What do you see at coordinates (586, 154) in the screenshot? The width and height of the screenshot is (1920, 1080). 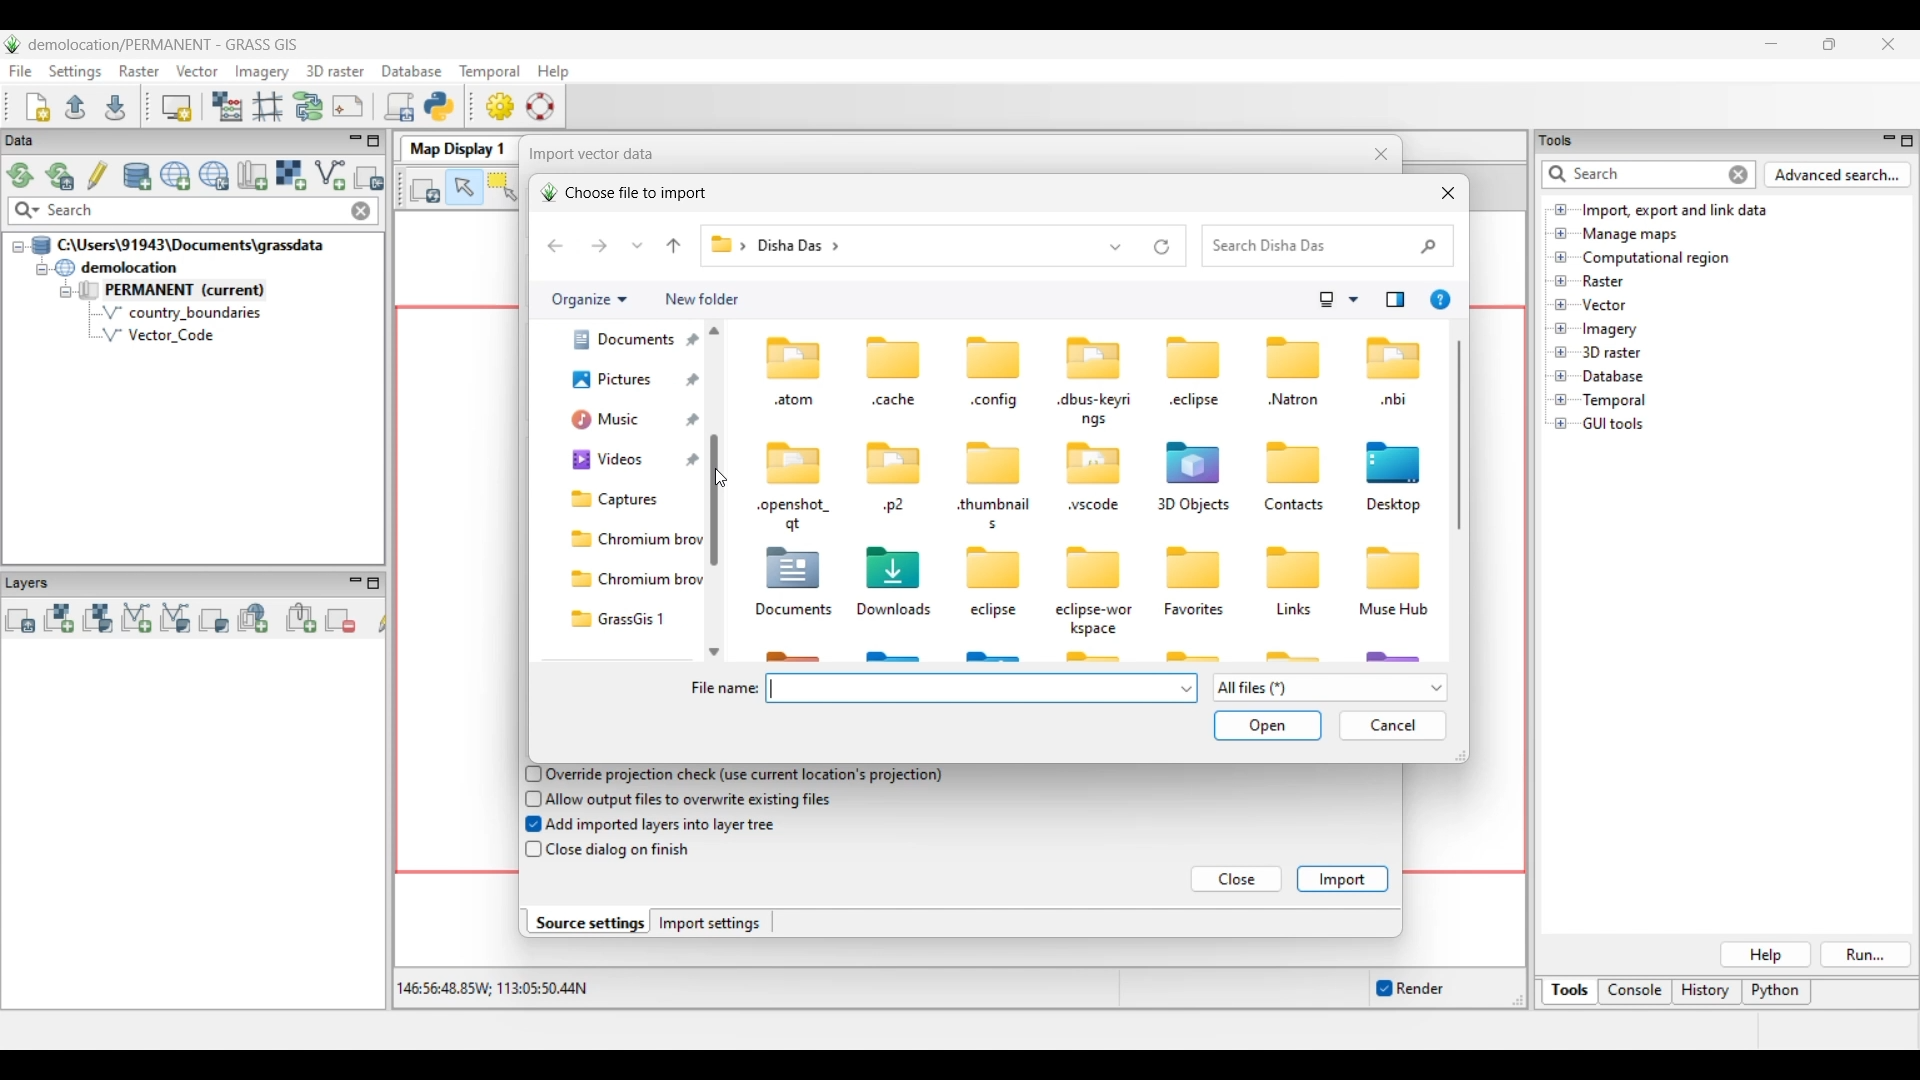 I see `| Import vector data` at bounding box center [586, 154].